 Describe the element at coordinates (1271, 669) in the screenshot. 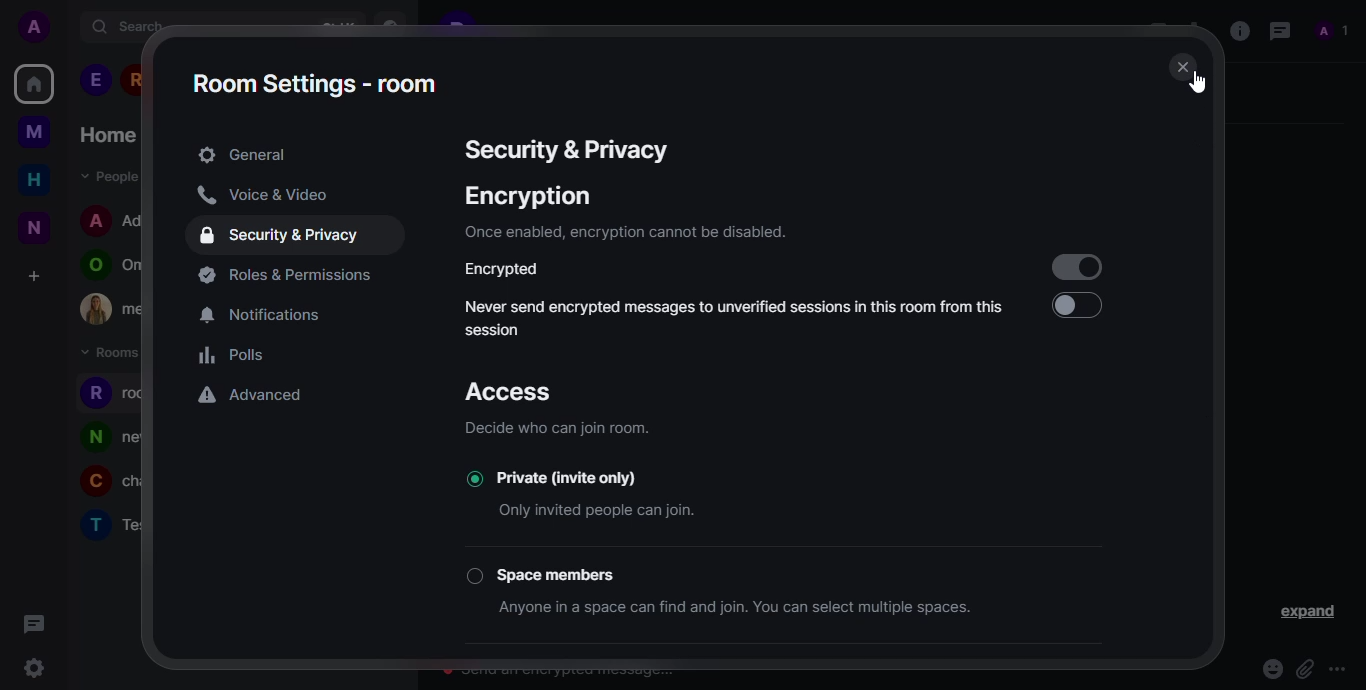

I see `emoji` at that location.